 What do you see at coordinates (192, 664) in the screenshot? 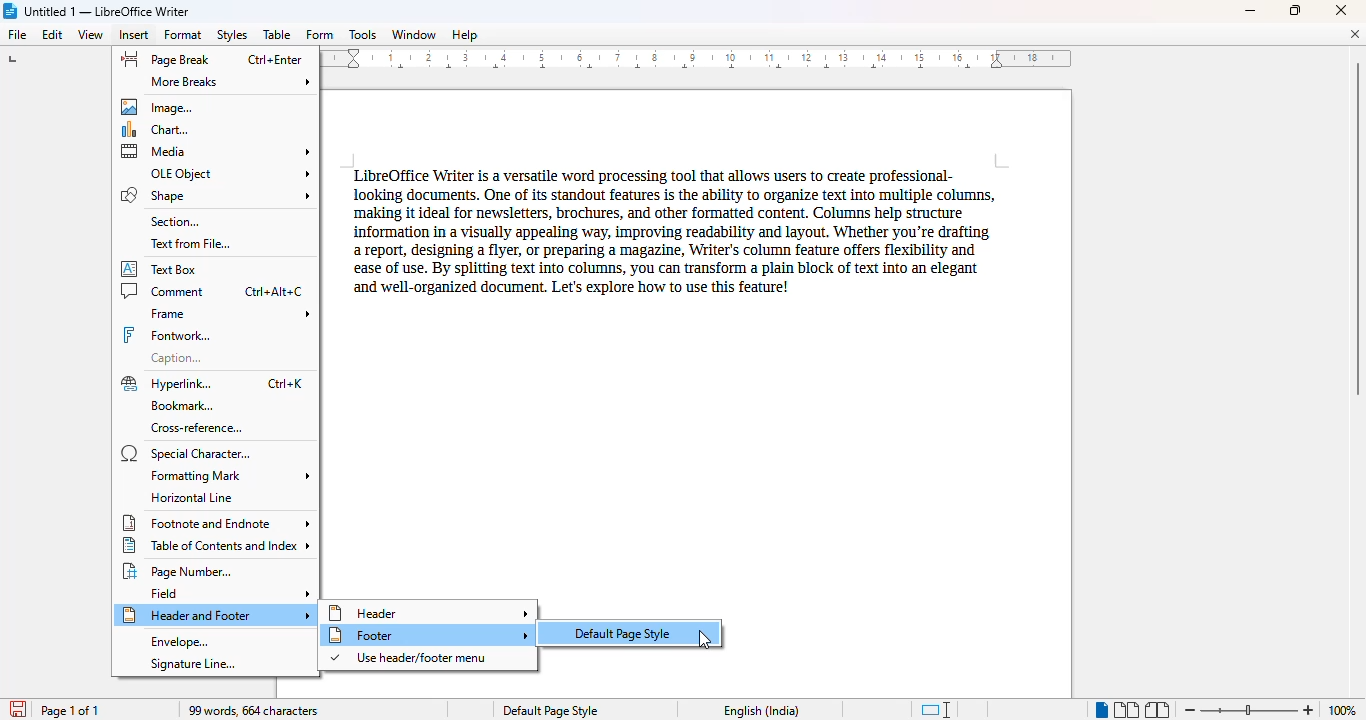
I see `signature line` at bounding box center [192, 664].